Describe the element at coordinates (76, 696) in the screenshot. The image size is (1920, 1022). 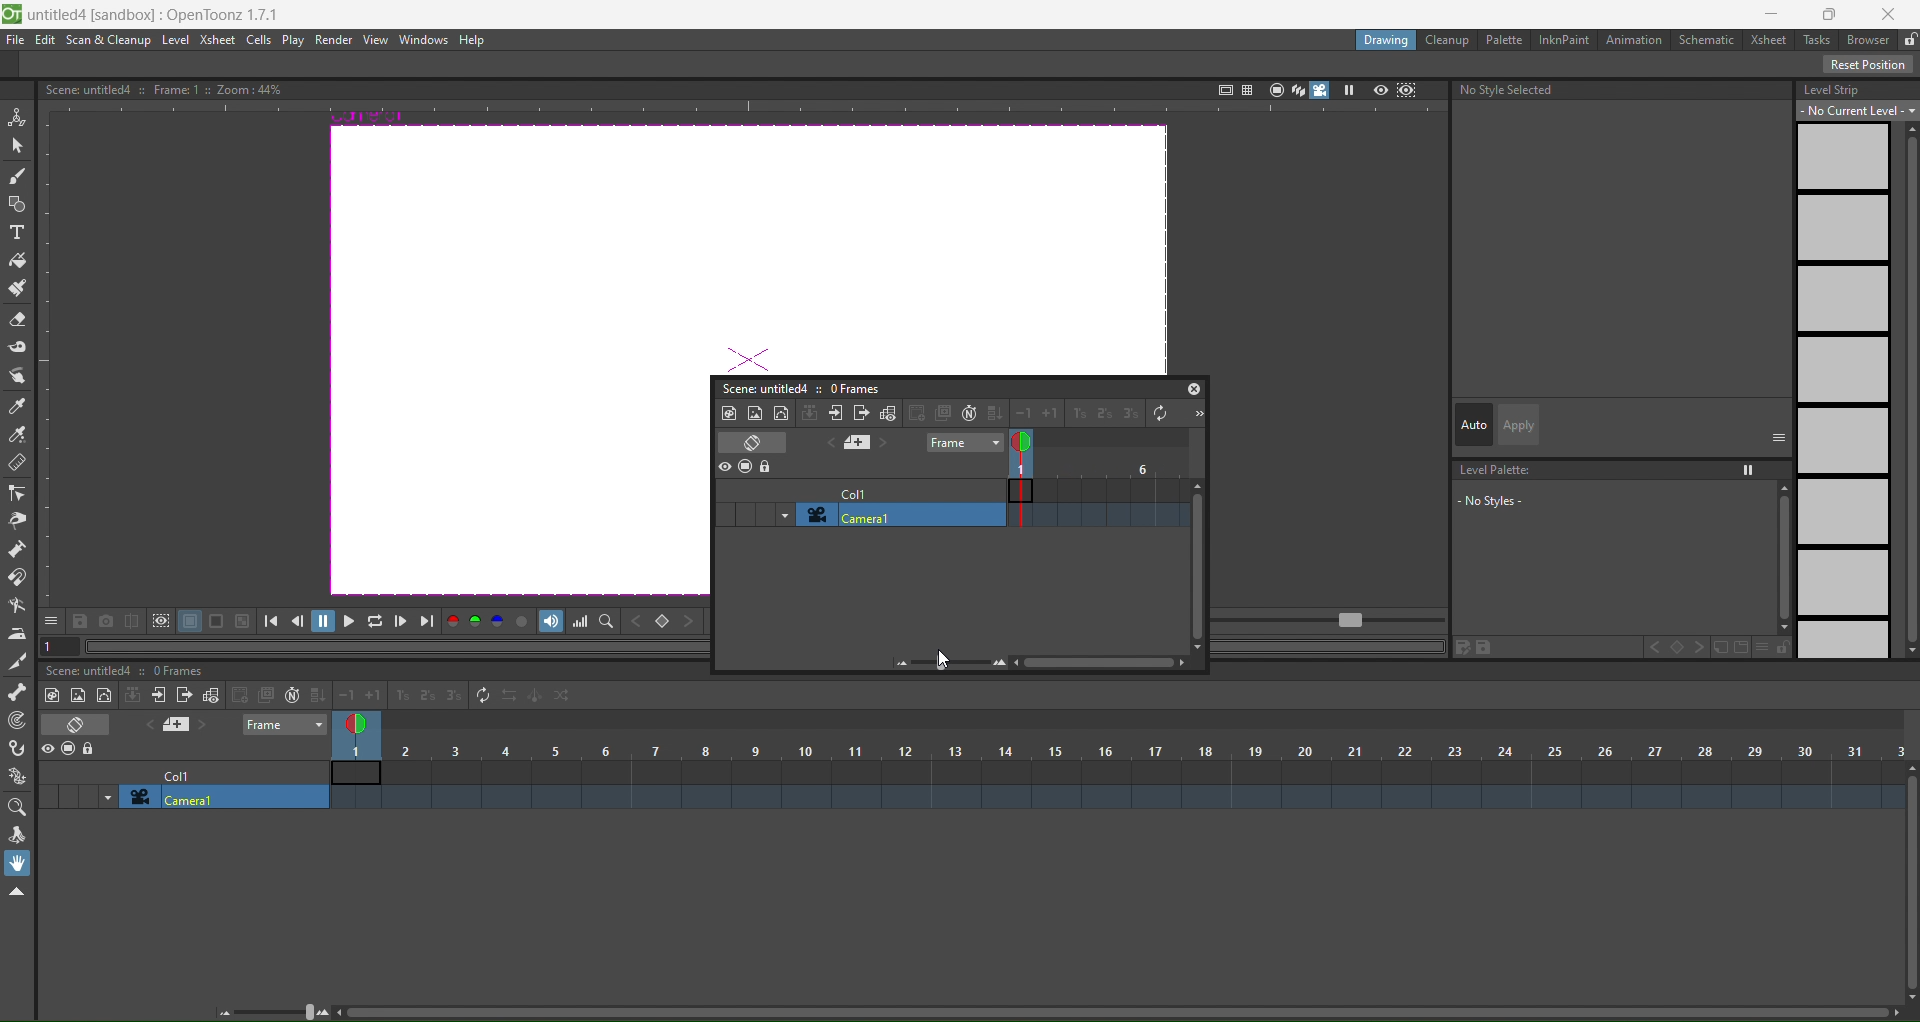
I see `ew raster level` at that location.